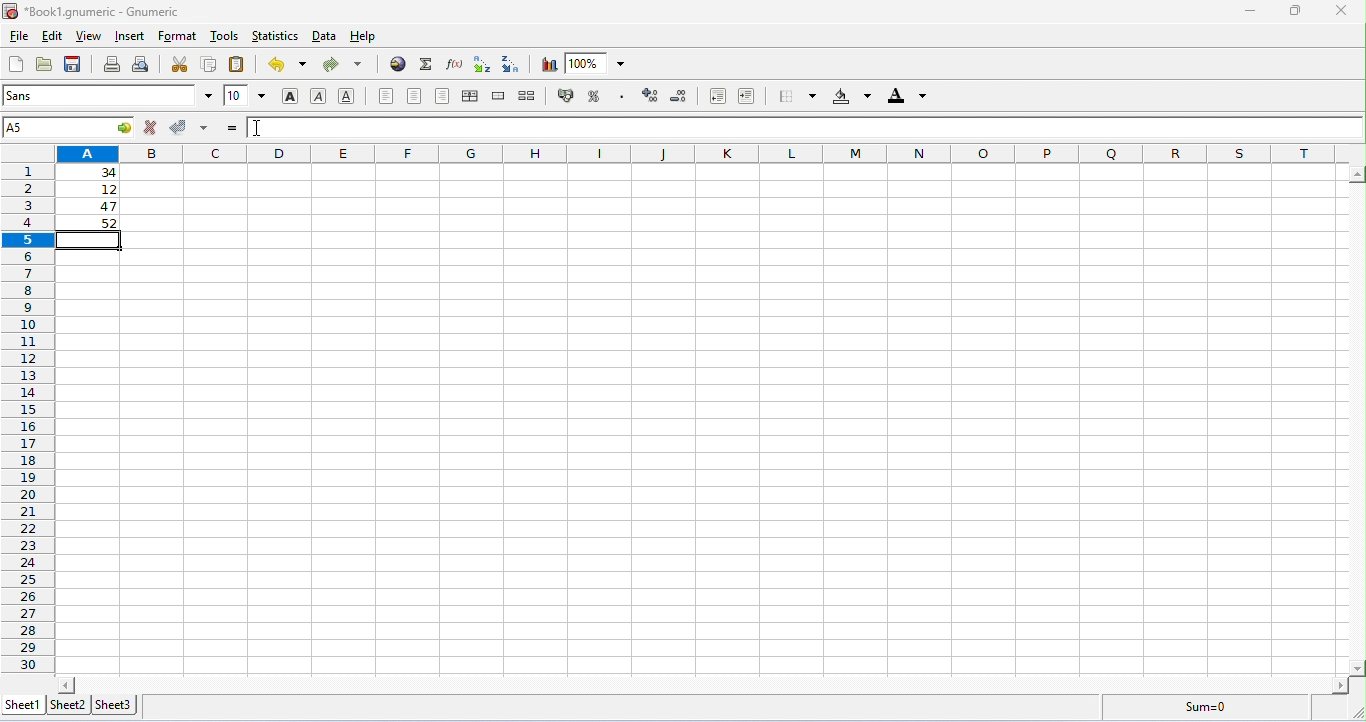  Describe the element at coordinates (500, 96) in the screenshot. I see `merge` at that location.